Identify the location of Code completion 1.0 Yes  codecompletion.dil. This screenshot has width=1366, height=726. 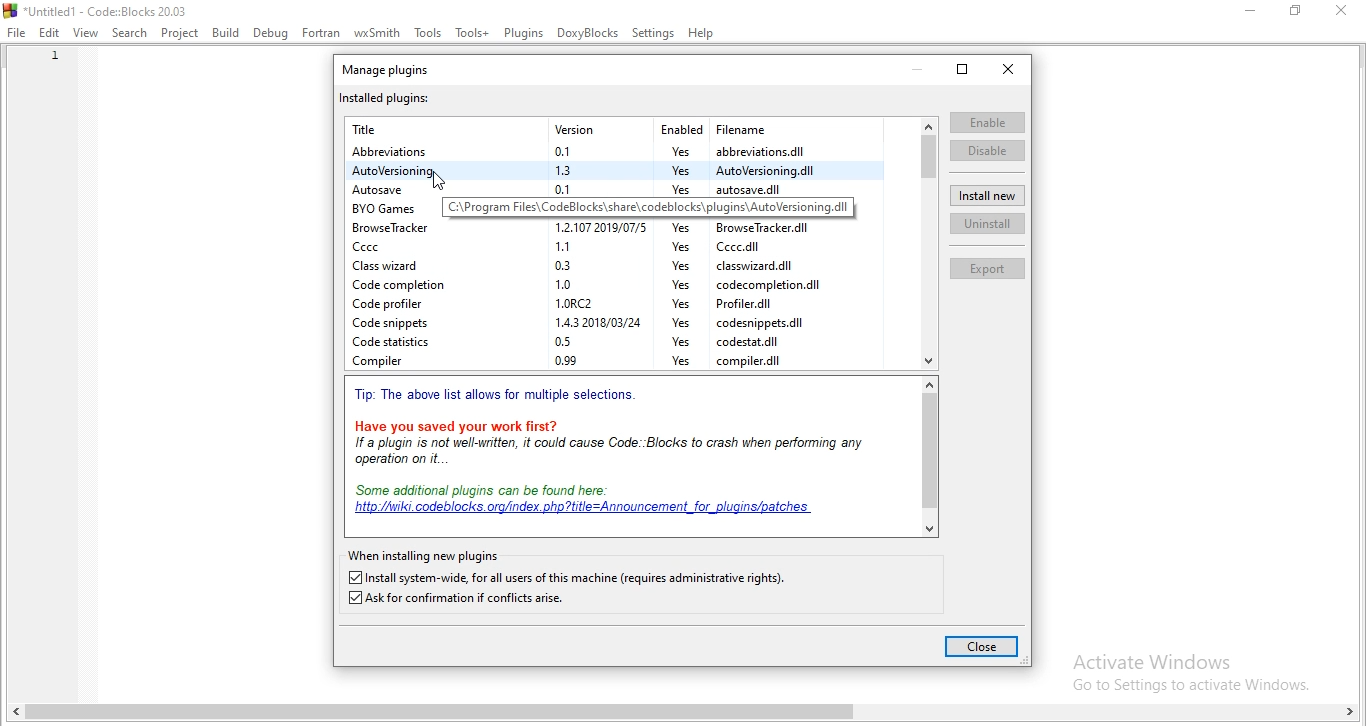
(588, 284).